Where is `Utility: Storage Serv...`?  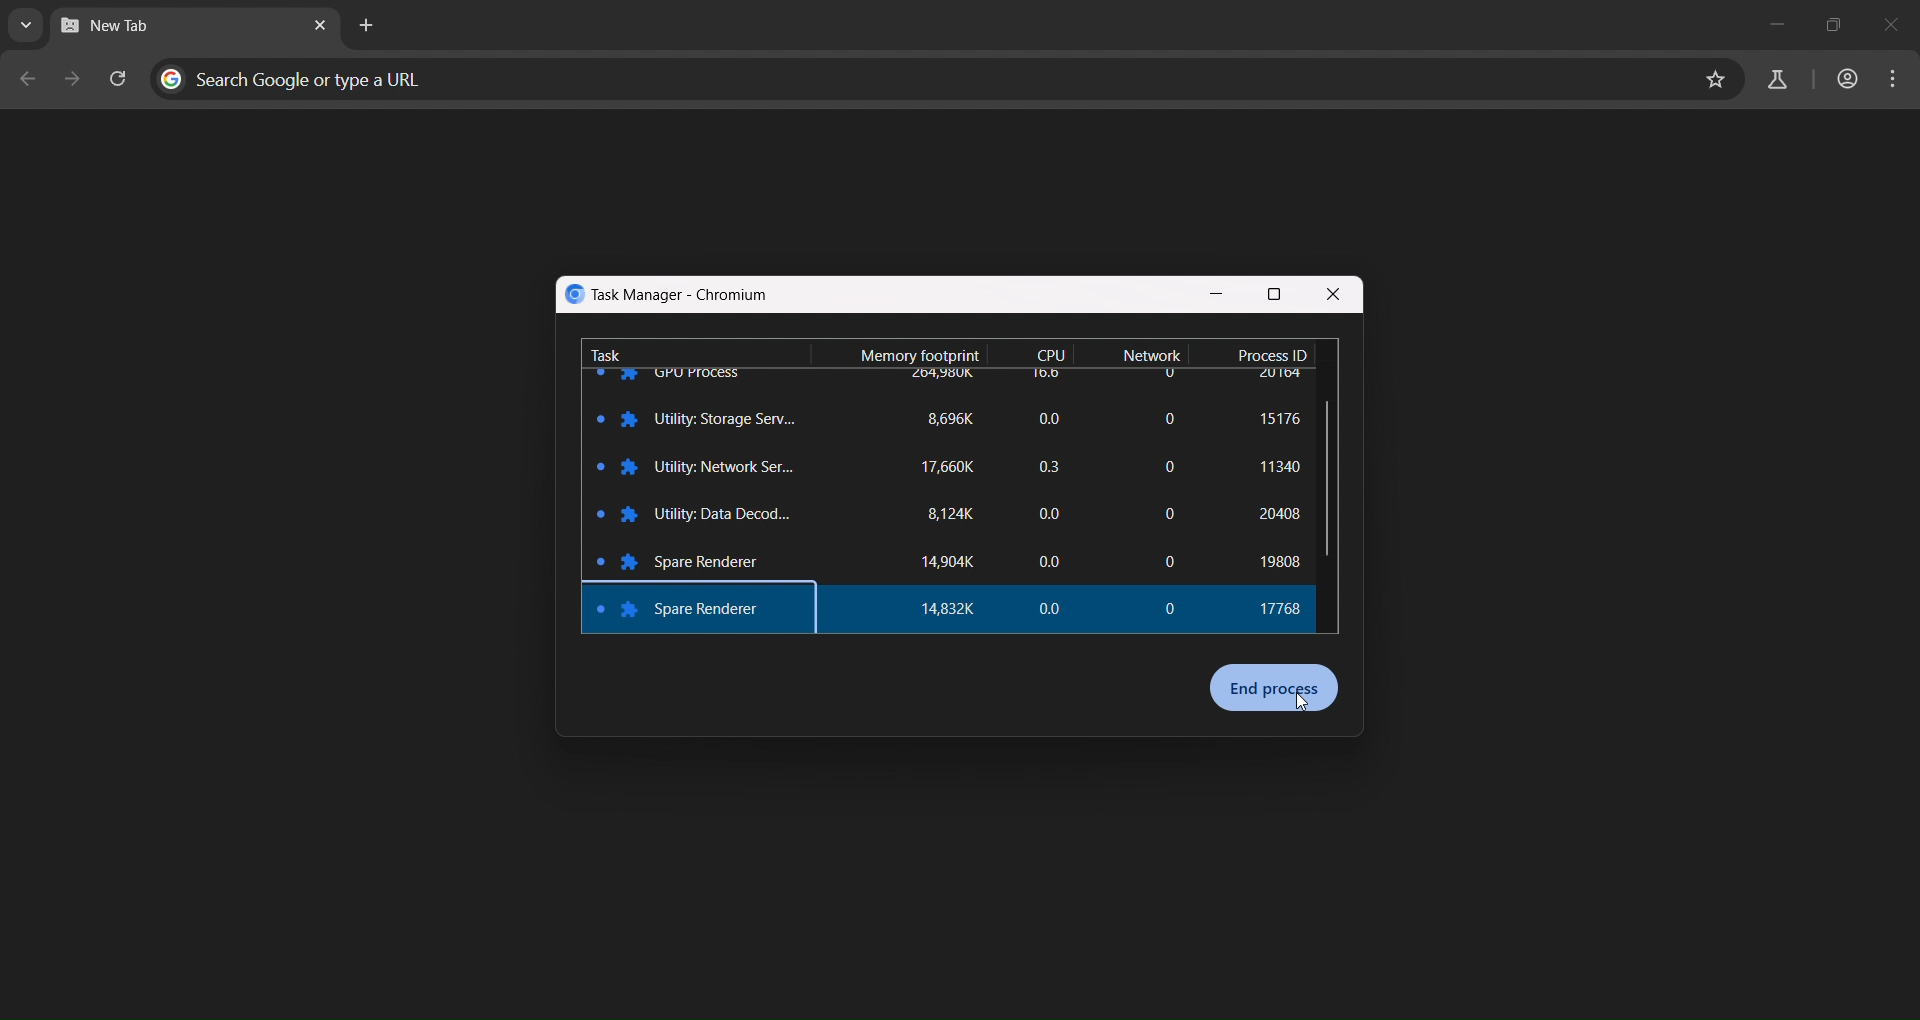
Utility: Storage Serv... is located at coordinates (727, 418).